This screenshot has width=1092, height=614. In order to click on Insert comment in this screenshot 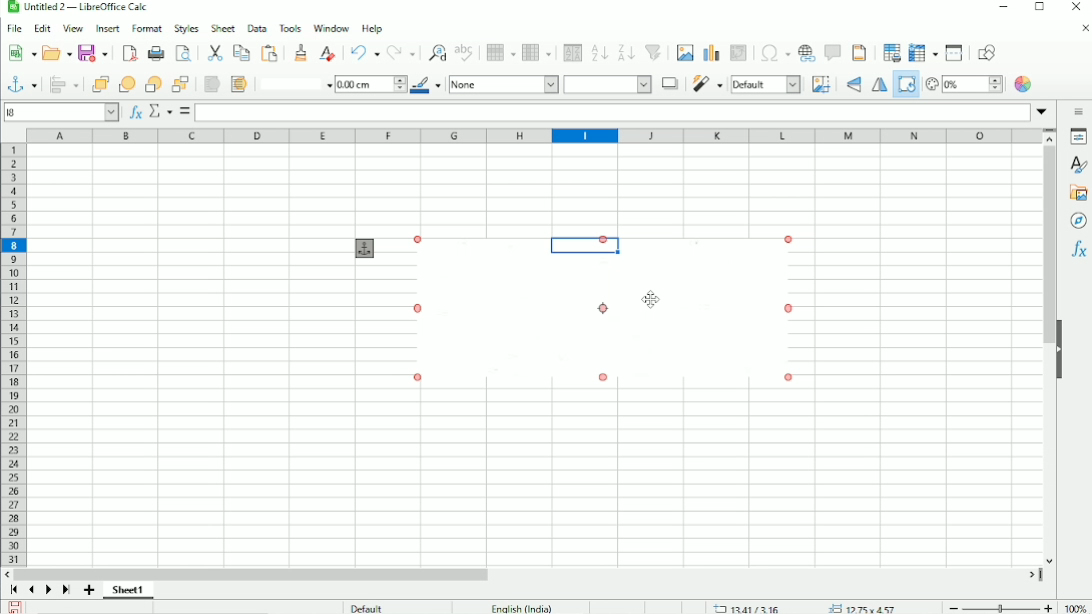, I will do `click(832, 53)`.